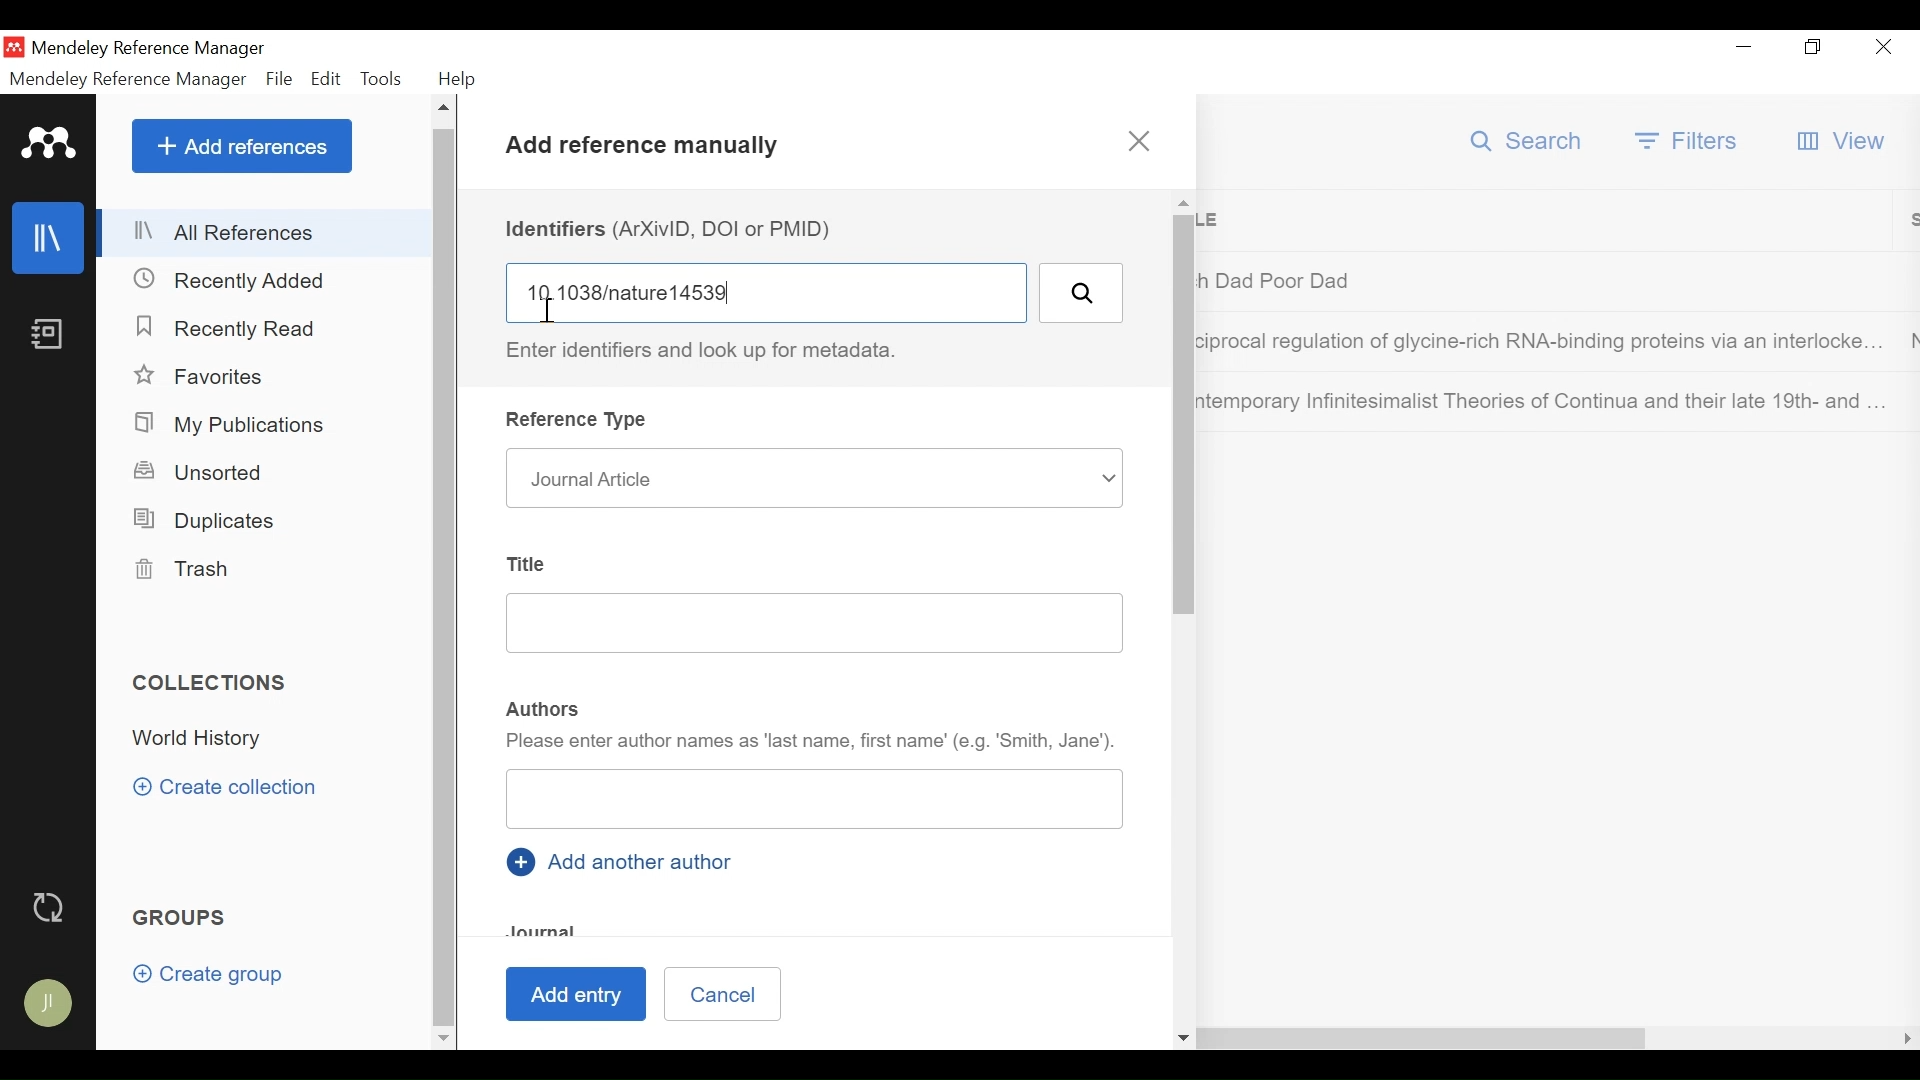 This screenshot has height=1080, width=1920. I want to click on search, so click(1080, 293).